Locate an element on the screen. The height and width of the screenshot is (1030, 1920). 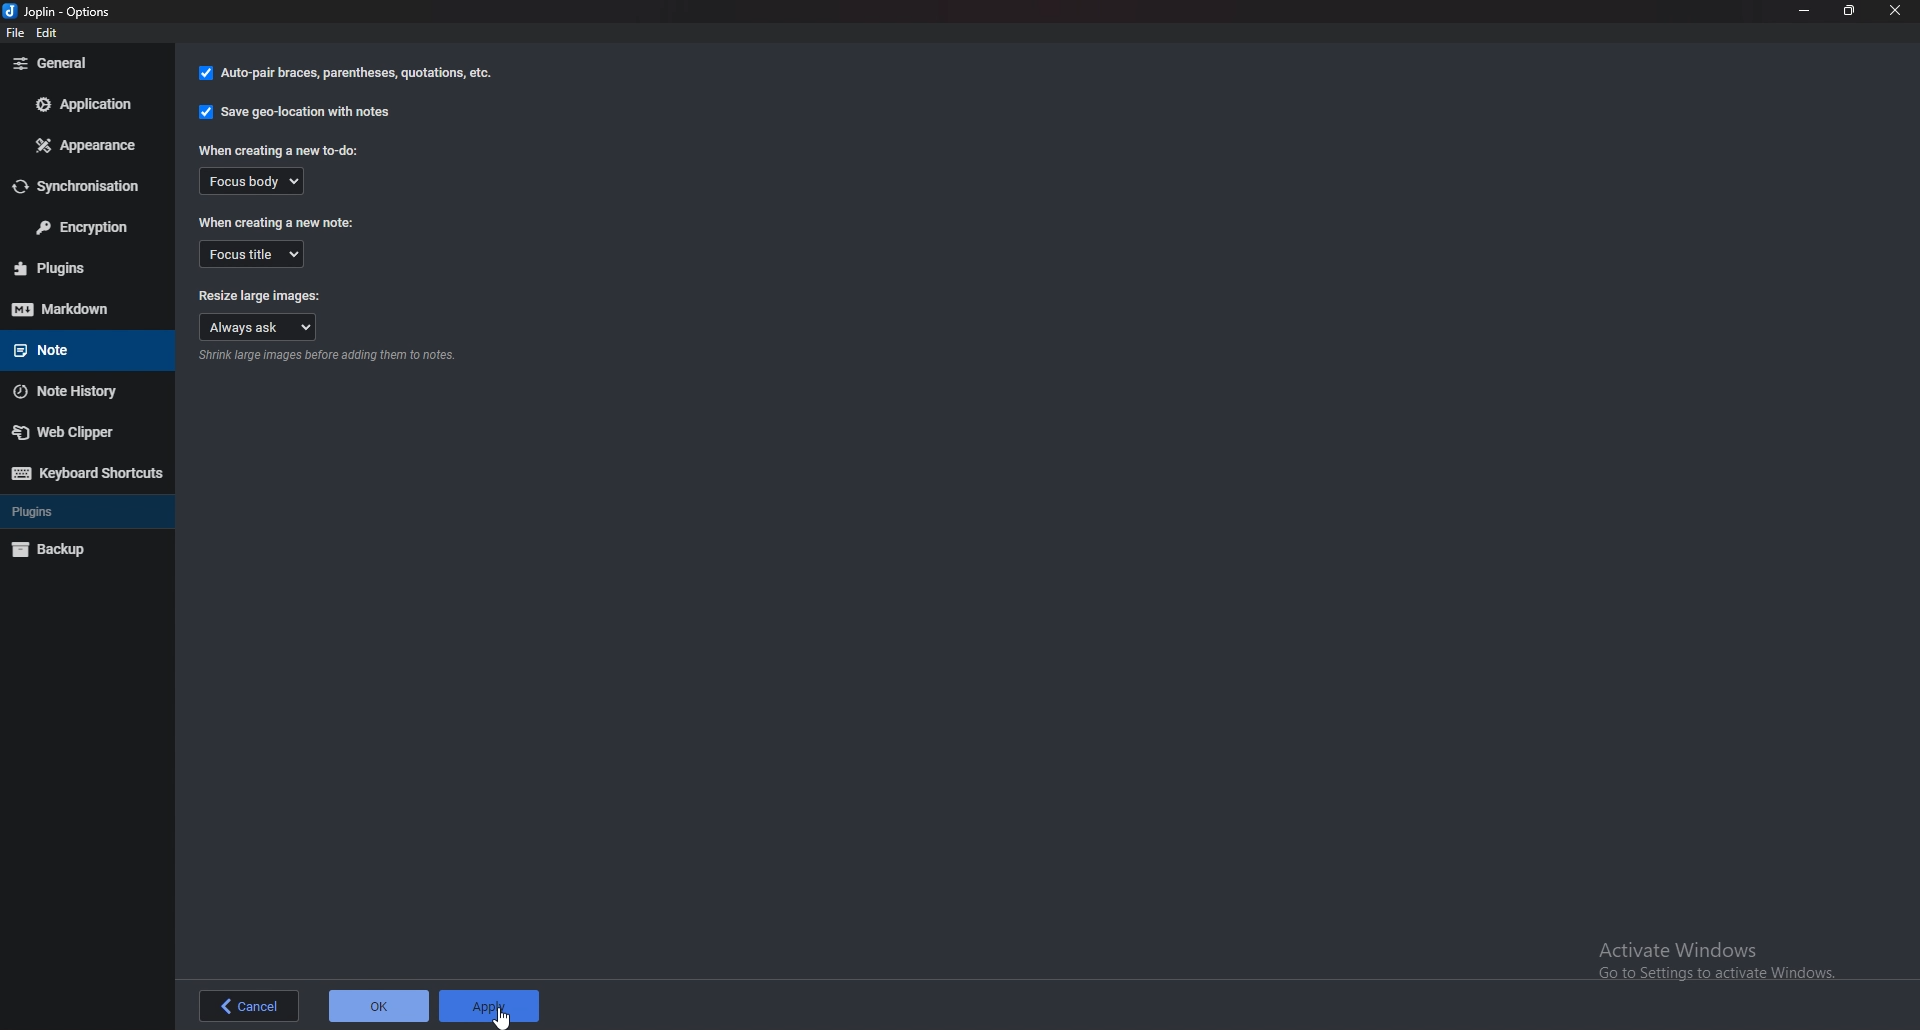
Focus title is located at coordinates (251, 252).